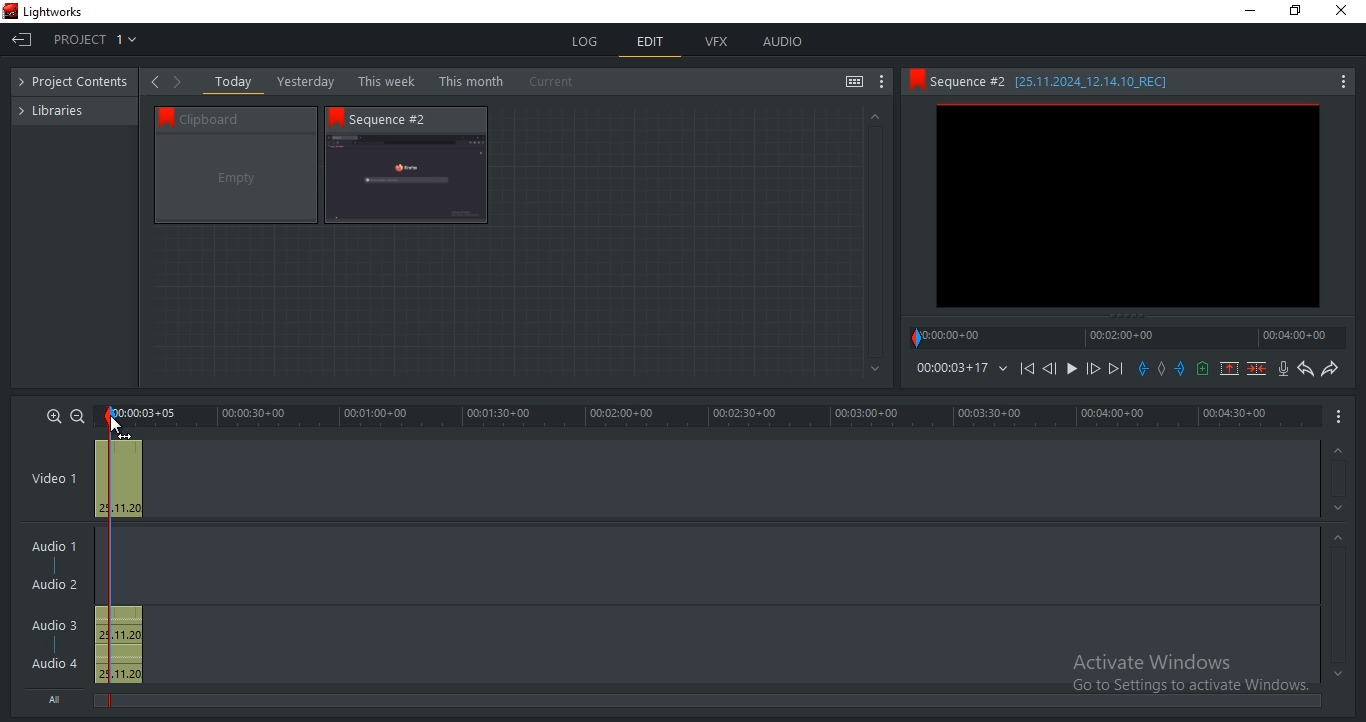 Image resolution: width=1366 pixels, height=722 pixels. Describe the element at coordinates (399, 81) in the screenshot. I see `Today, yesterday, This week, This month, Current` at that location.